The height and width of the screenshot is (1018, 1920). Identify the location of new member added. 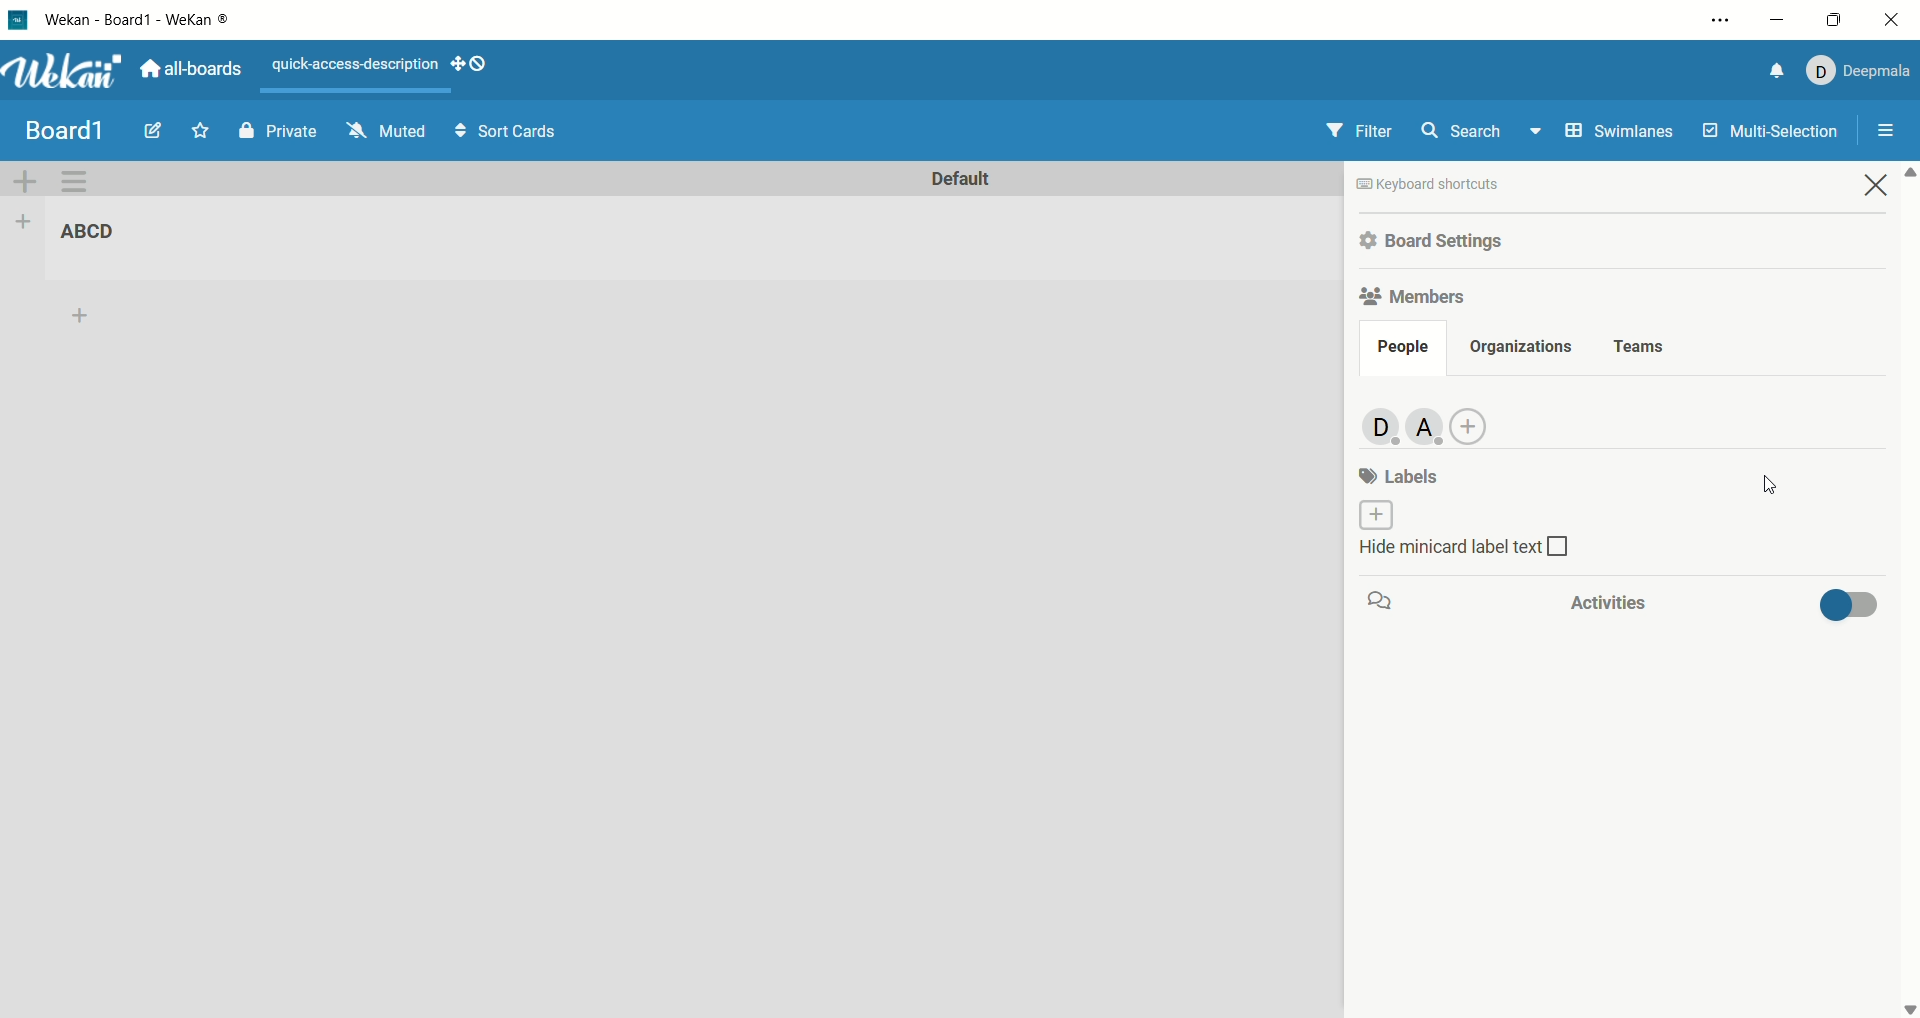
(1426, 426).